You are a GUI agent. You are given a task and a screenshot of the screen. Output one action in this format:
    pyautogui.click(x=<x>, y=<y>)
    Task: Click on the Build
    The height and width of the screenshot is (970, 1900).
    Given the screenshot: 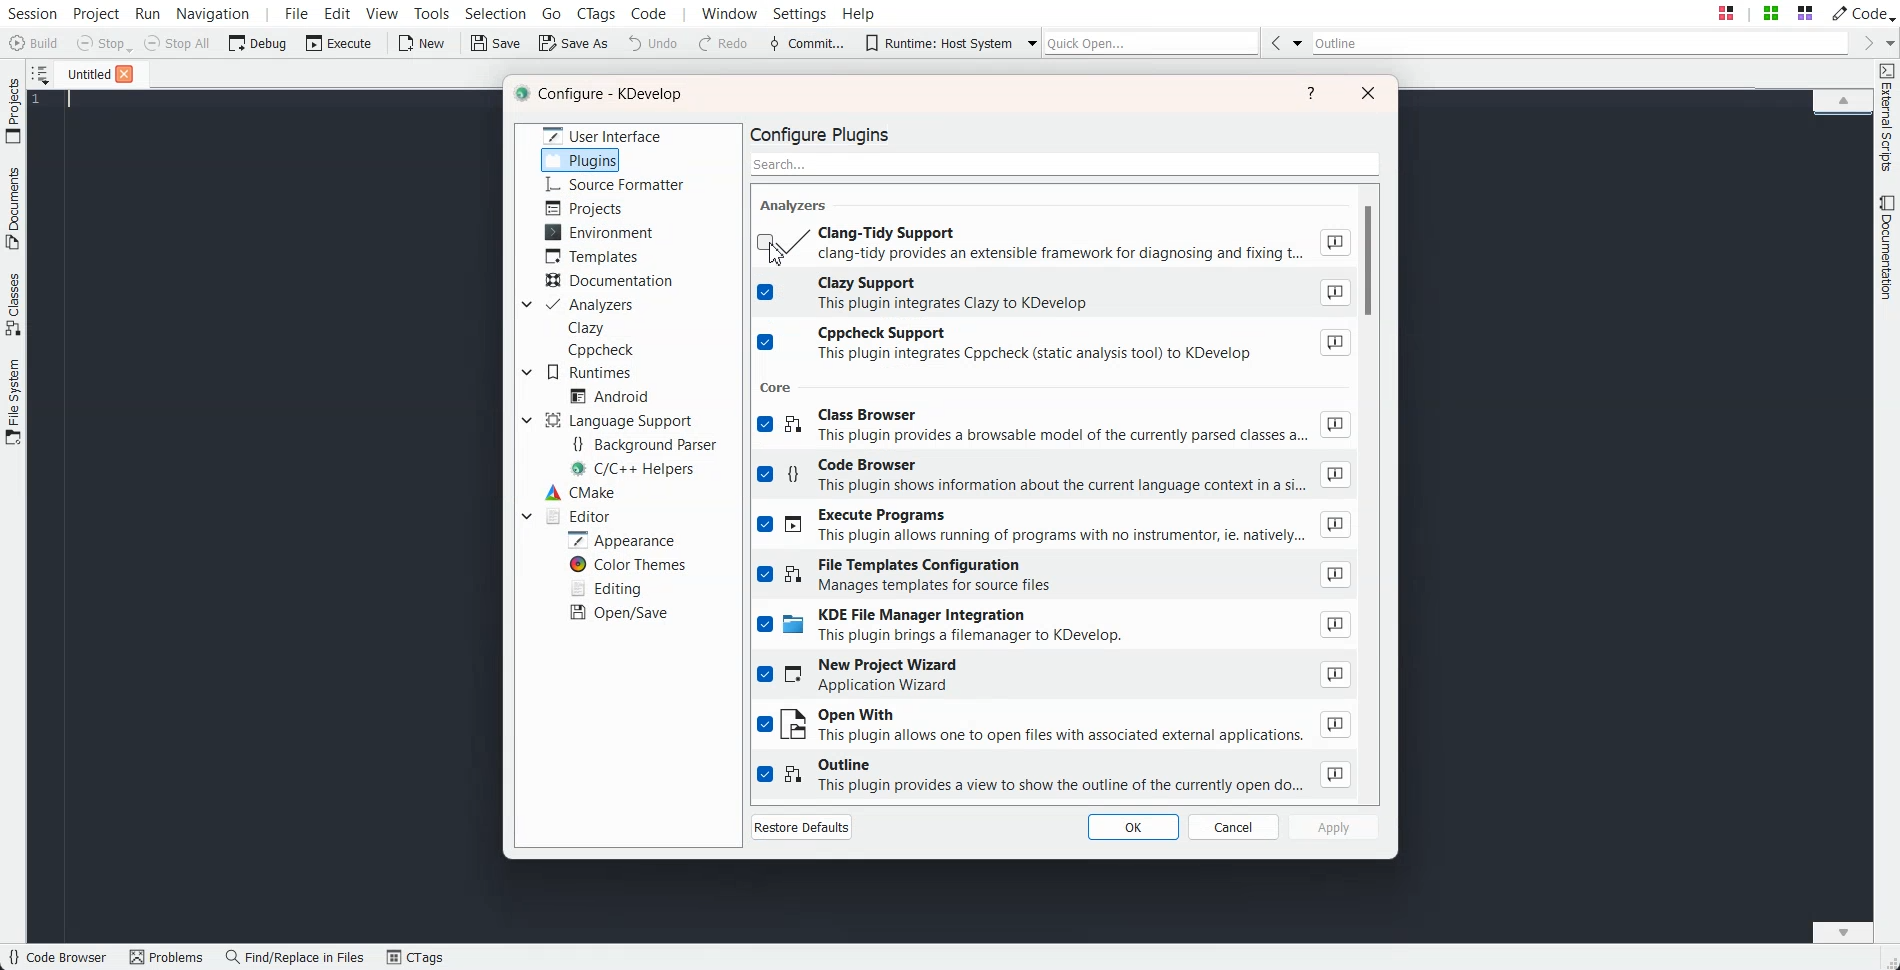 What is the action you would take?
    pyautogui.click(x=36, y=45)
    